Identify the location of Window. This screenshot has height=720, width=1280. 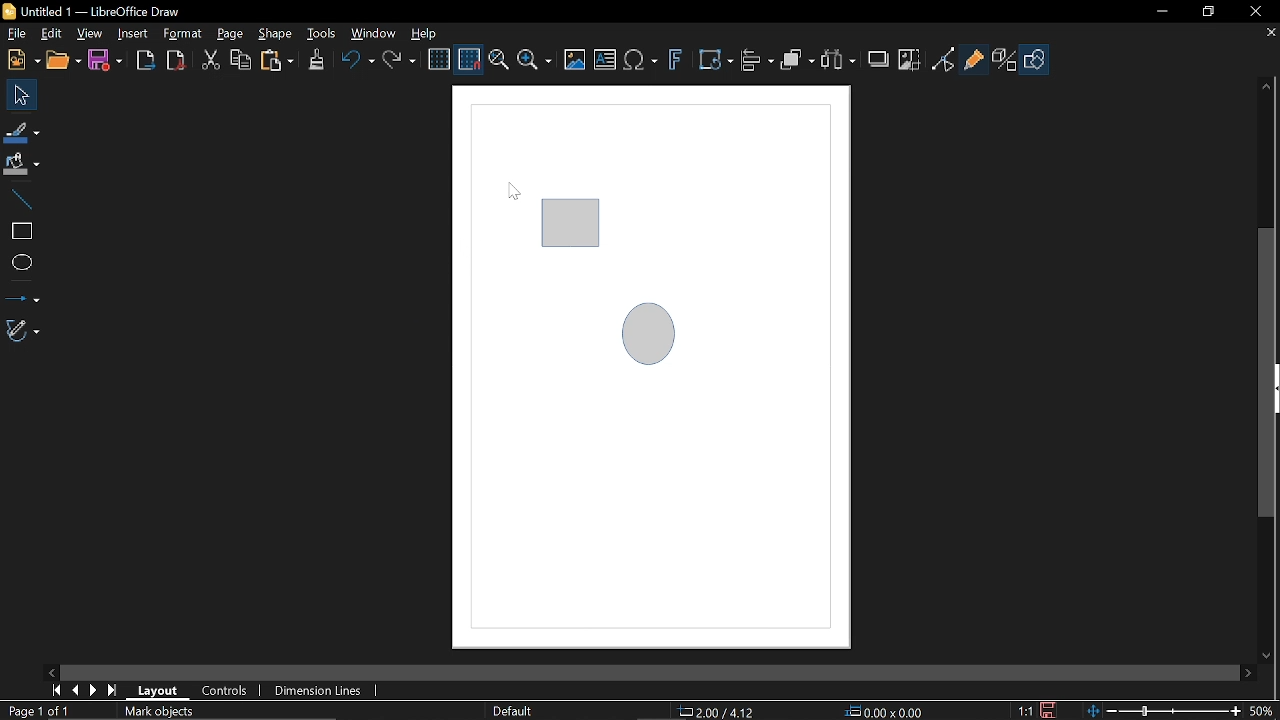
(374, 35).